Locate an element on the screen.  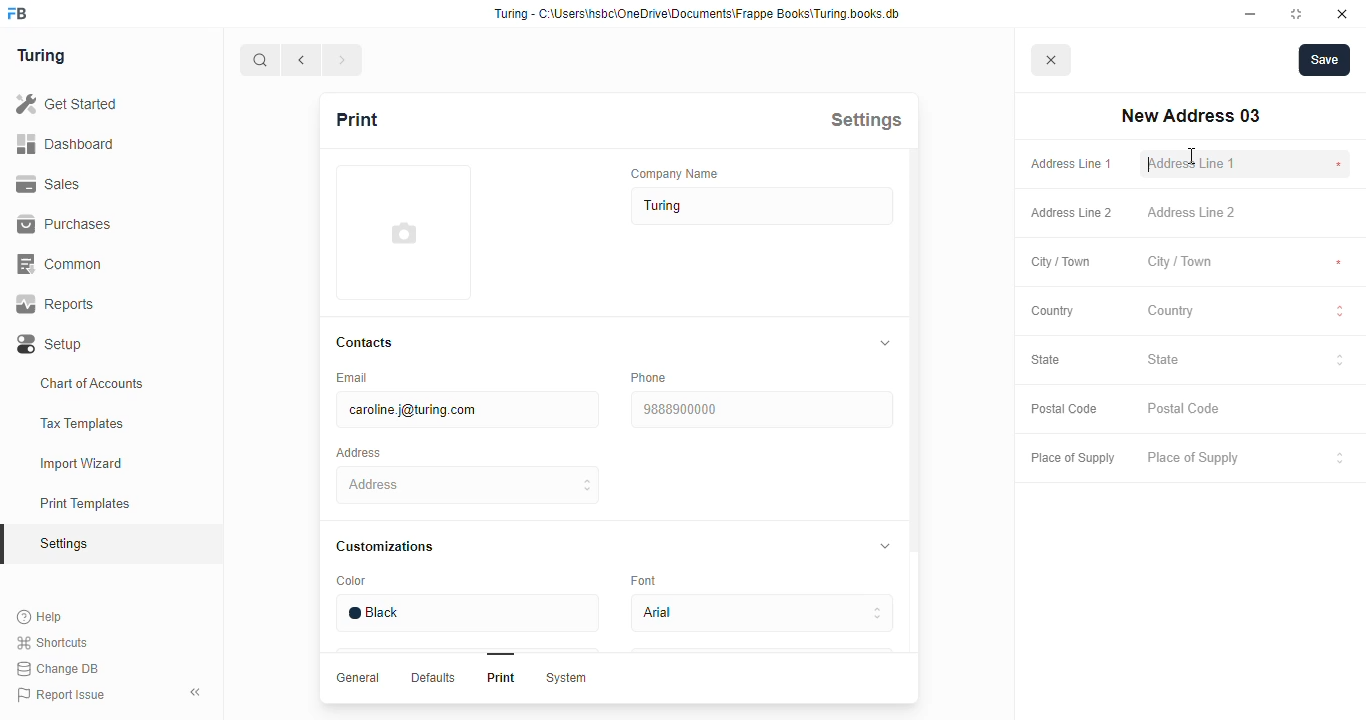
font is located at coordinates (647, 579).